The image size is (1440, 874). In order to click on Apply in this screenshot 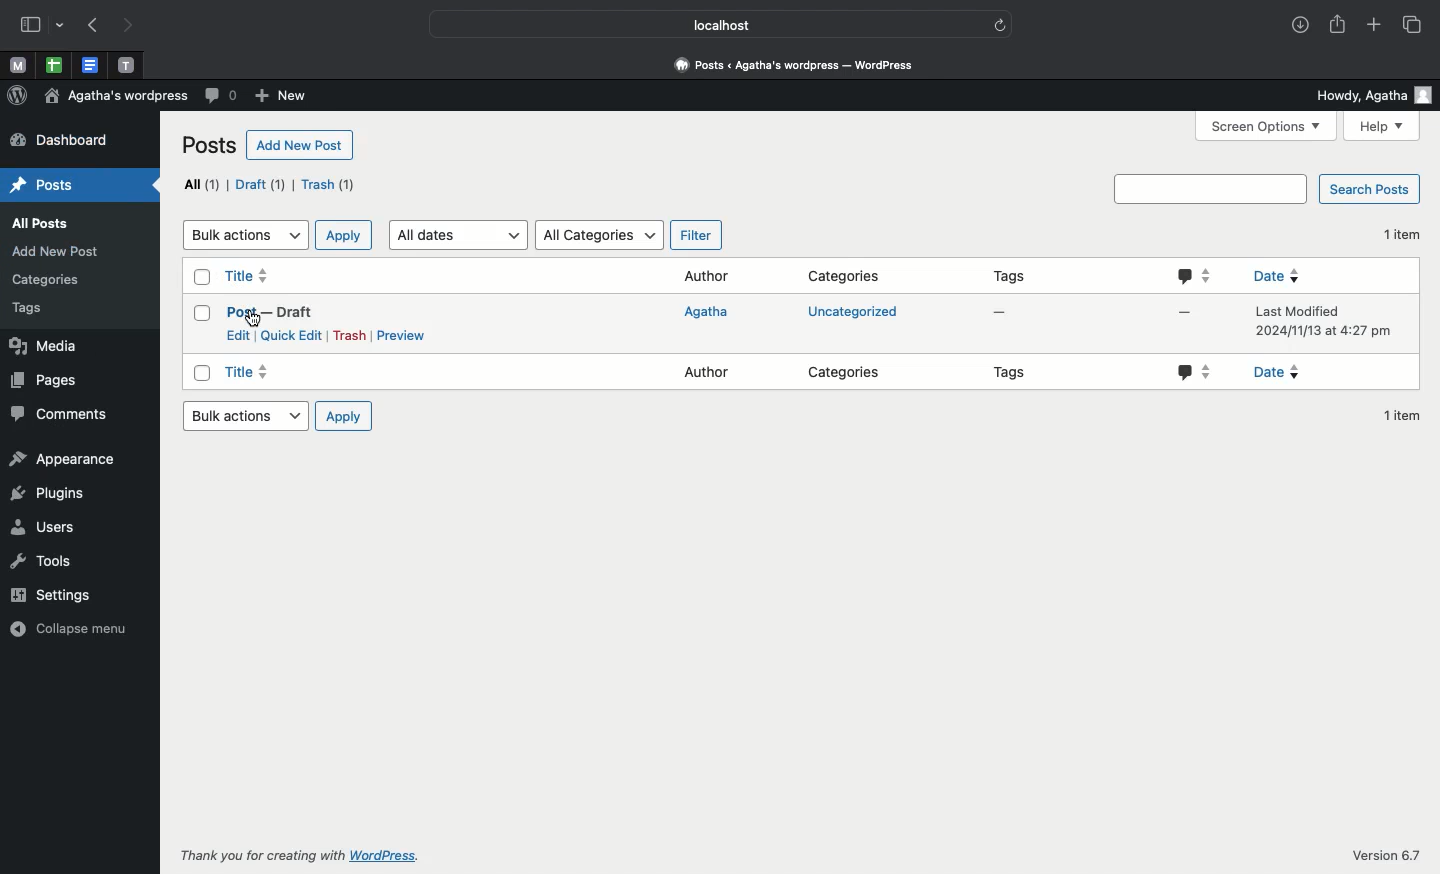, I will do `click(343, 415)`.